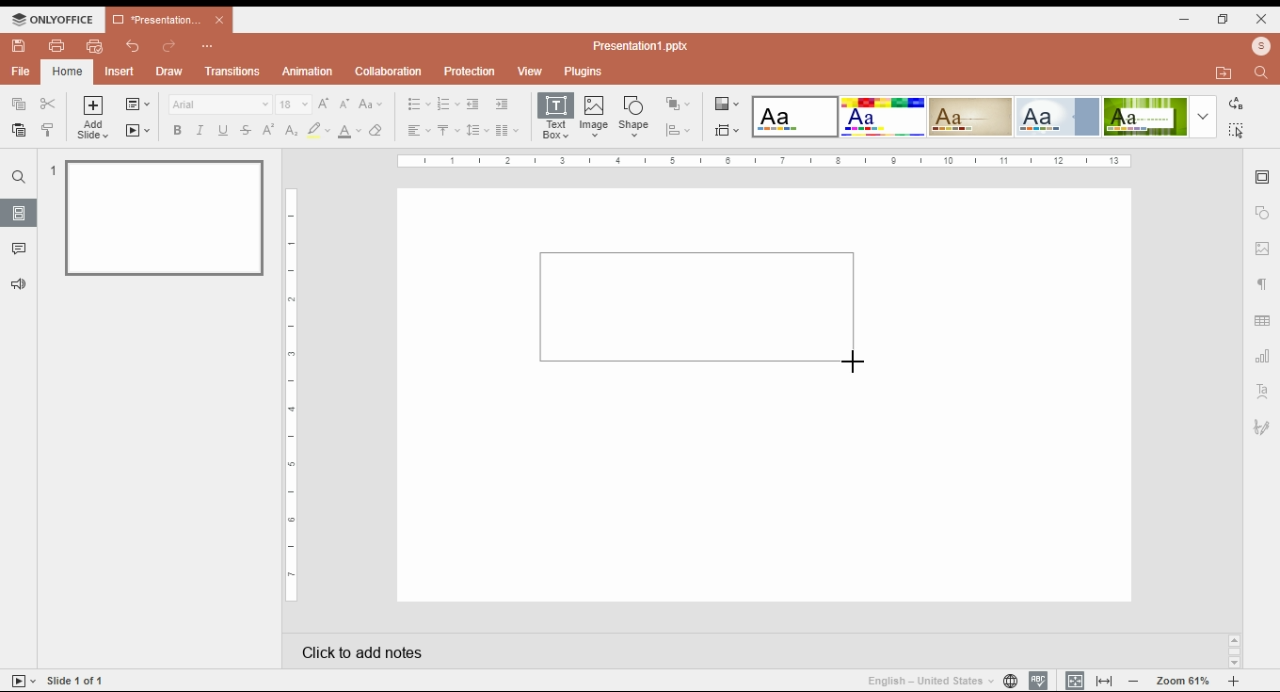  What do you see at coordinates (1235, 651) in the screenshot?
I see `scrollbar` at bounding box center [1235, 651].